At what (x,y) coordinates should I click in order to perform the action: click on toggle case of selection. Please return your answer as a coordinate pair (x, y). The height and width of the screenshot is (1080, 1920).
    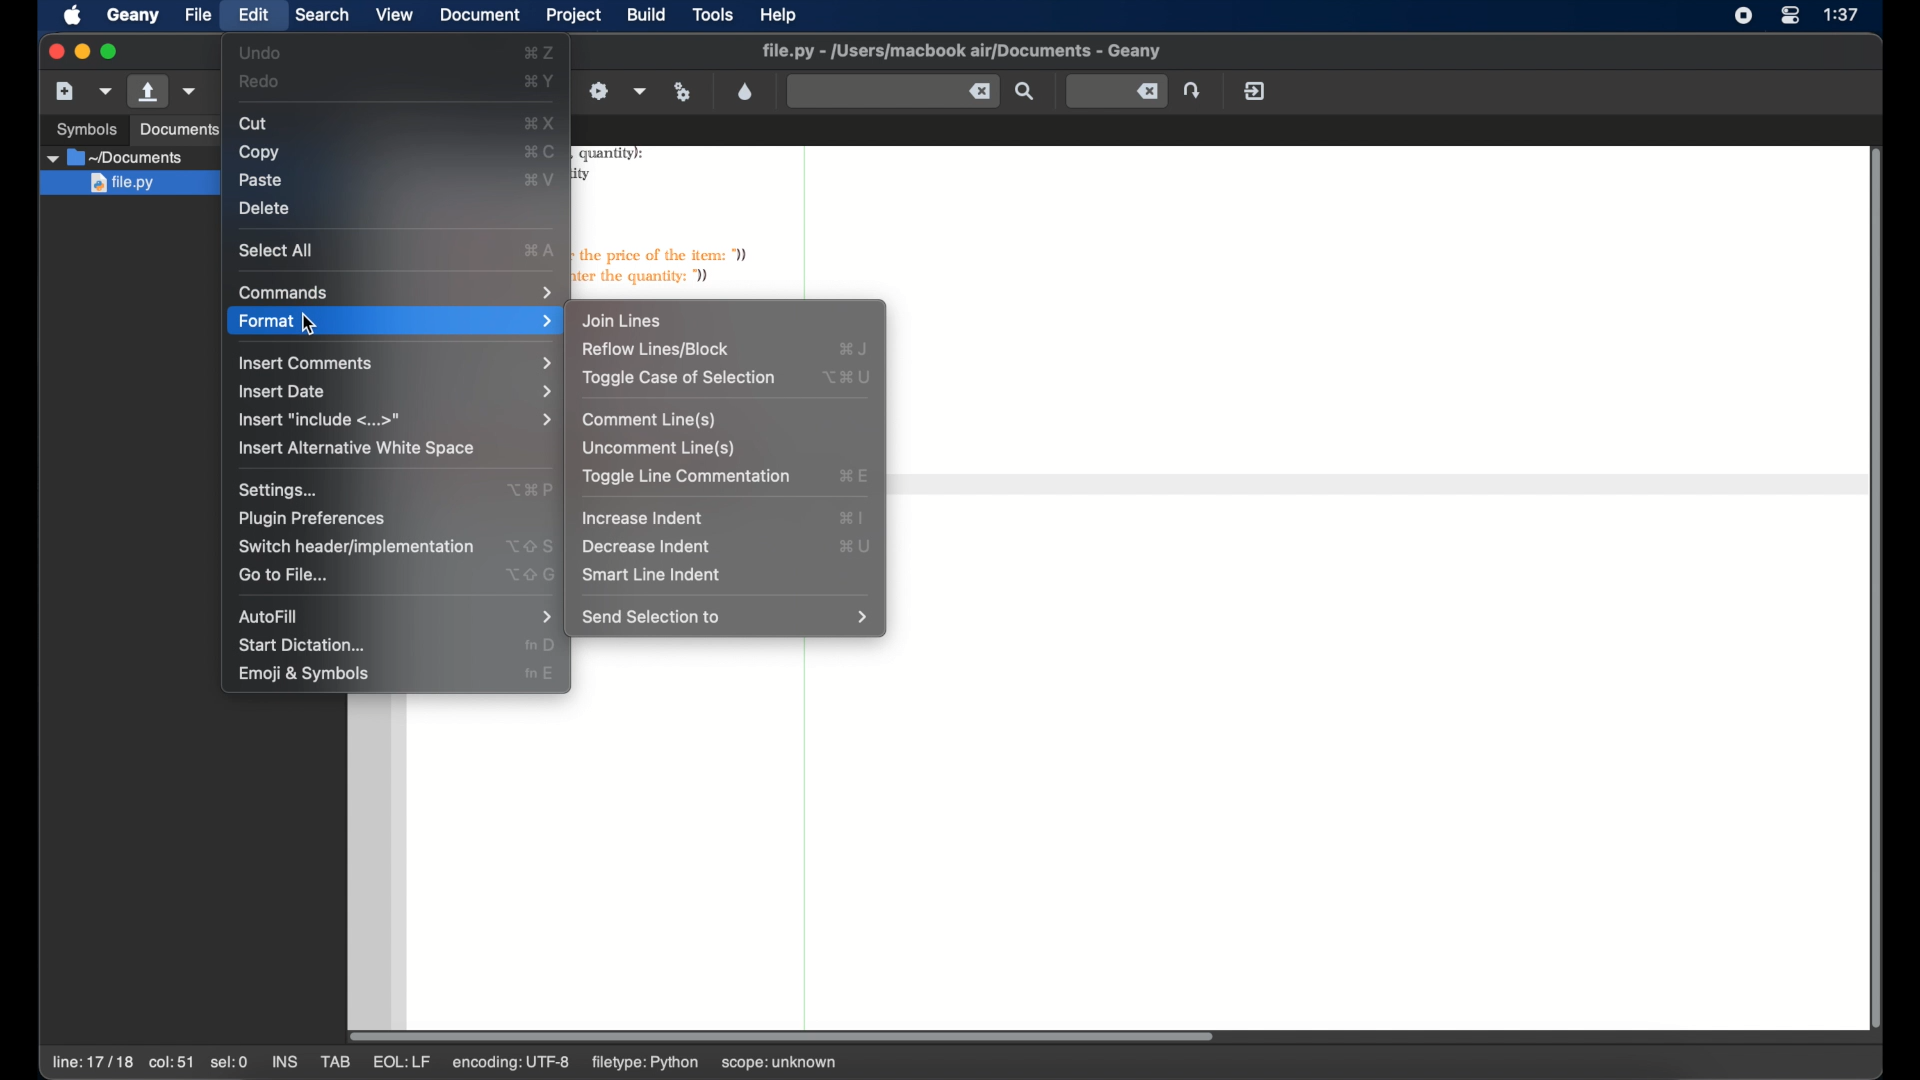
    Looking at the image, I should click on (678, 379).